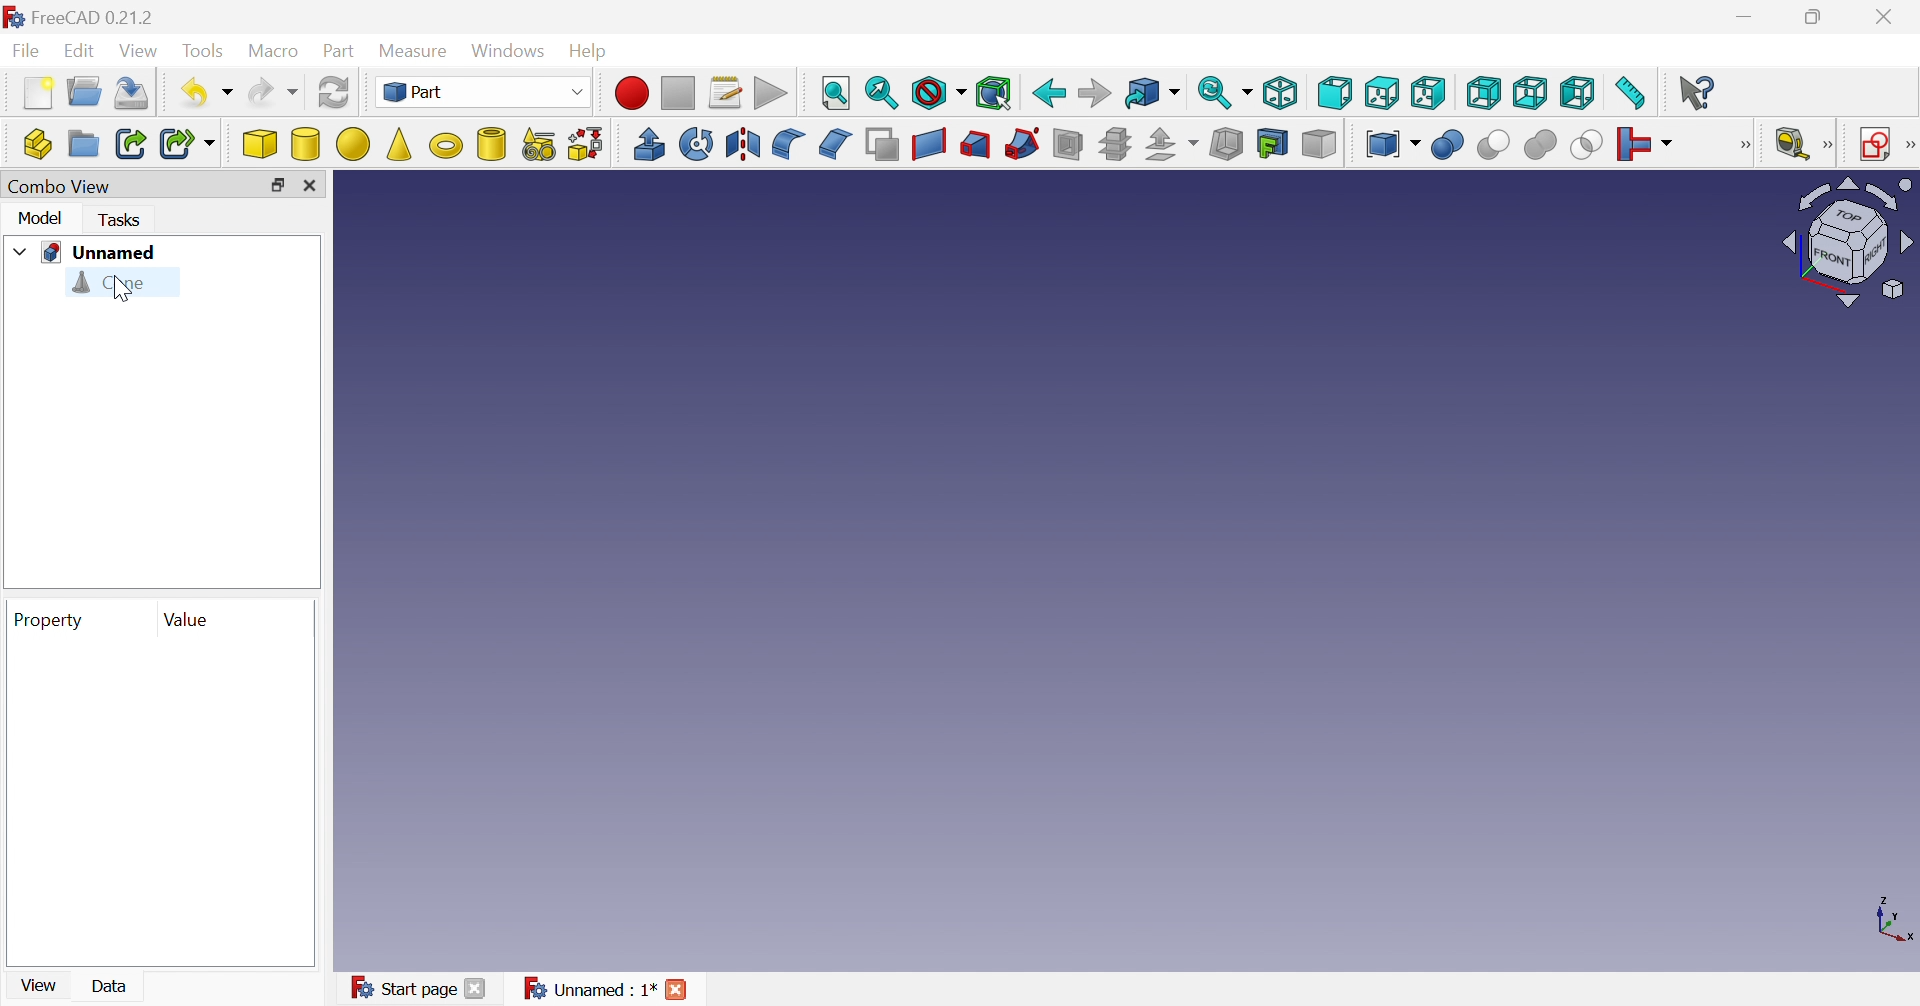  Describe the element at coordinates (335, 95) in the screenshot. I see `Refresh` at that location.